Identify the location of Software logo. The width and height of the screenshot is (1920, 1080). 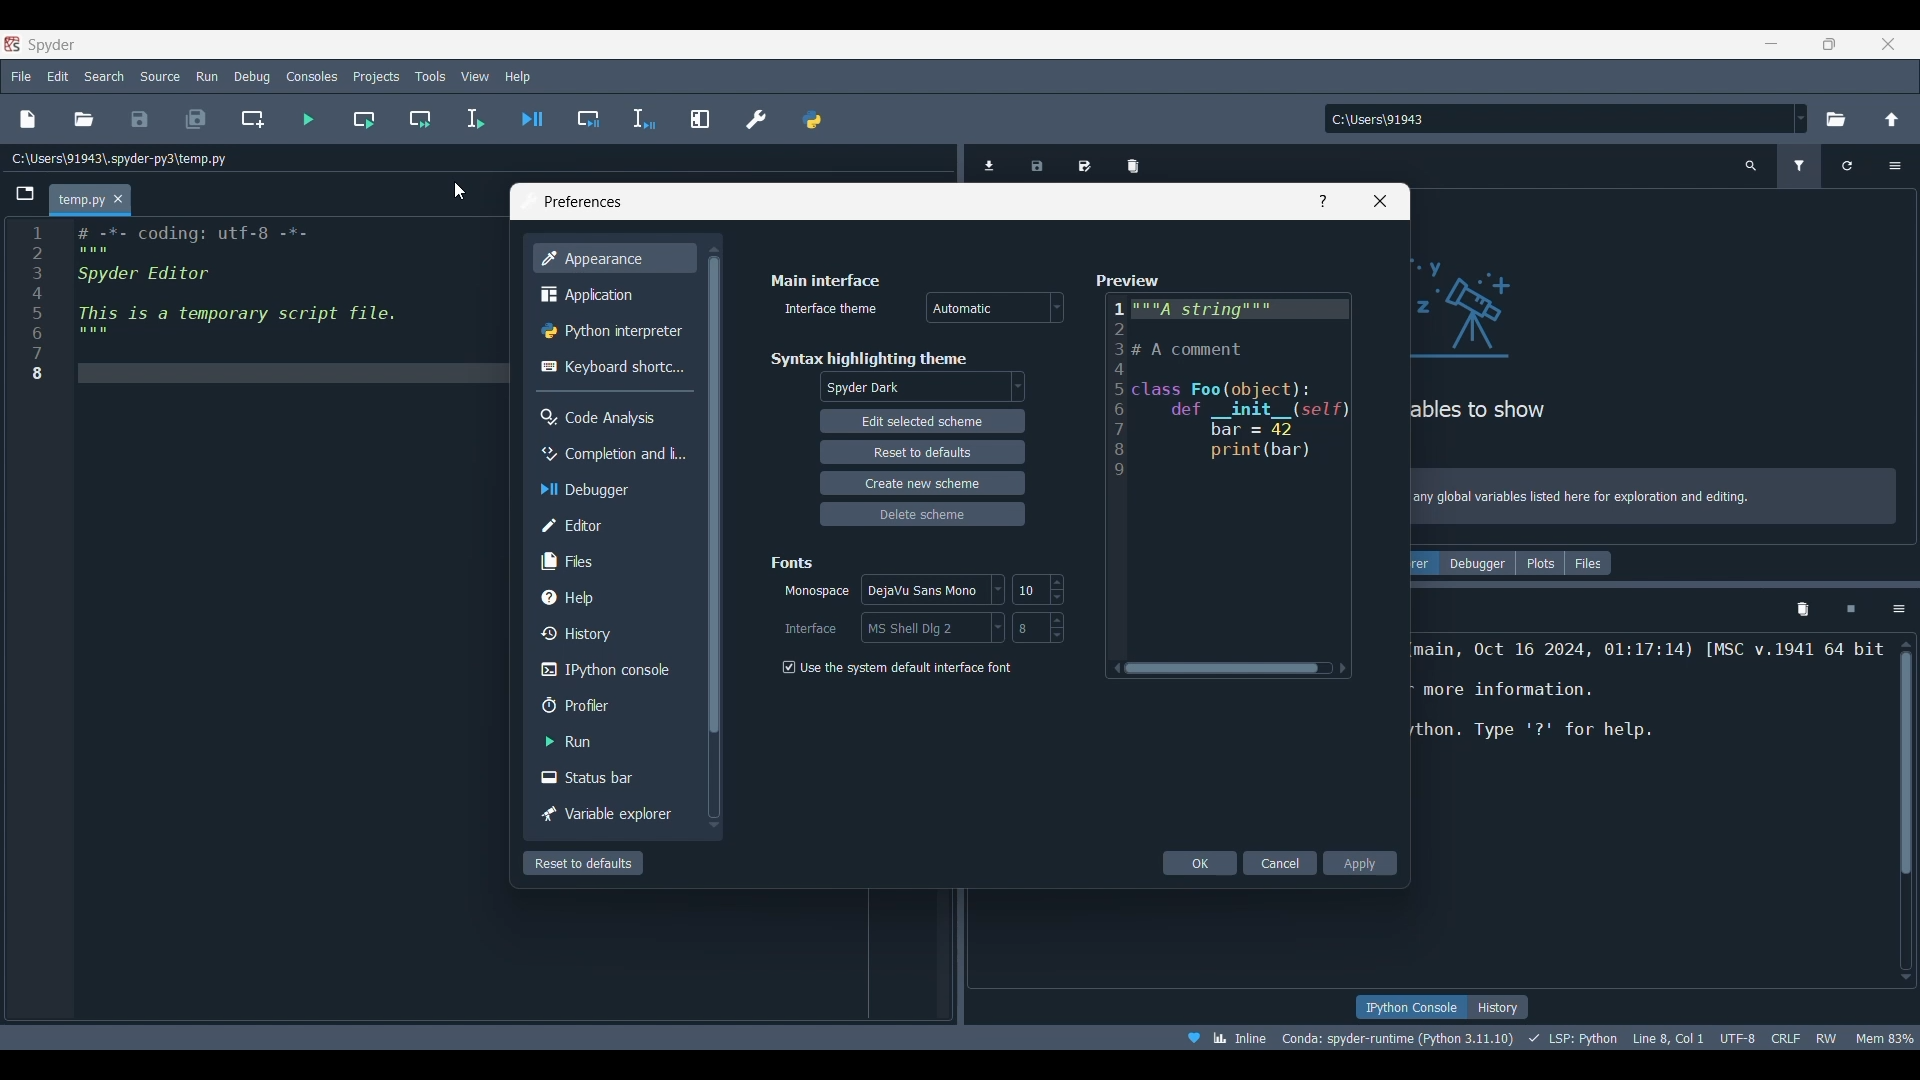
(12, 44).